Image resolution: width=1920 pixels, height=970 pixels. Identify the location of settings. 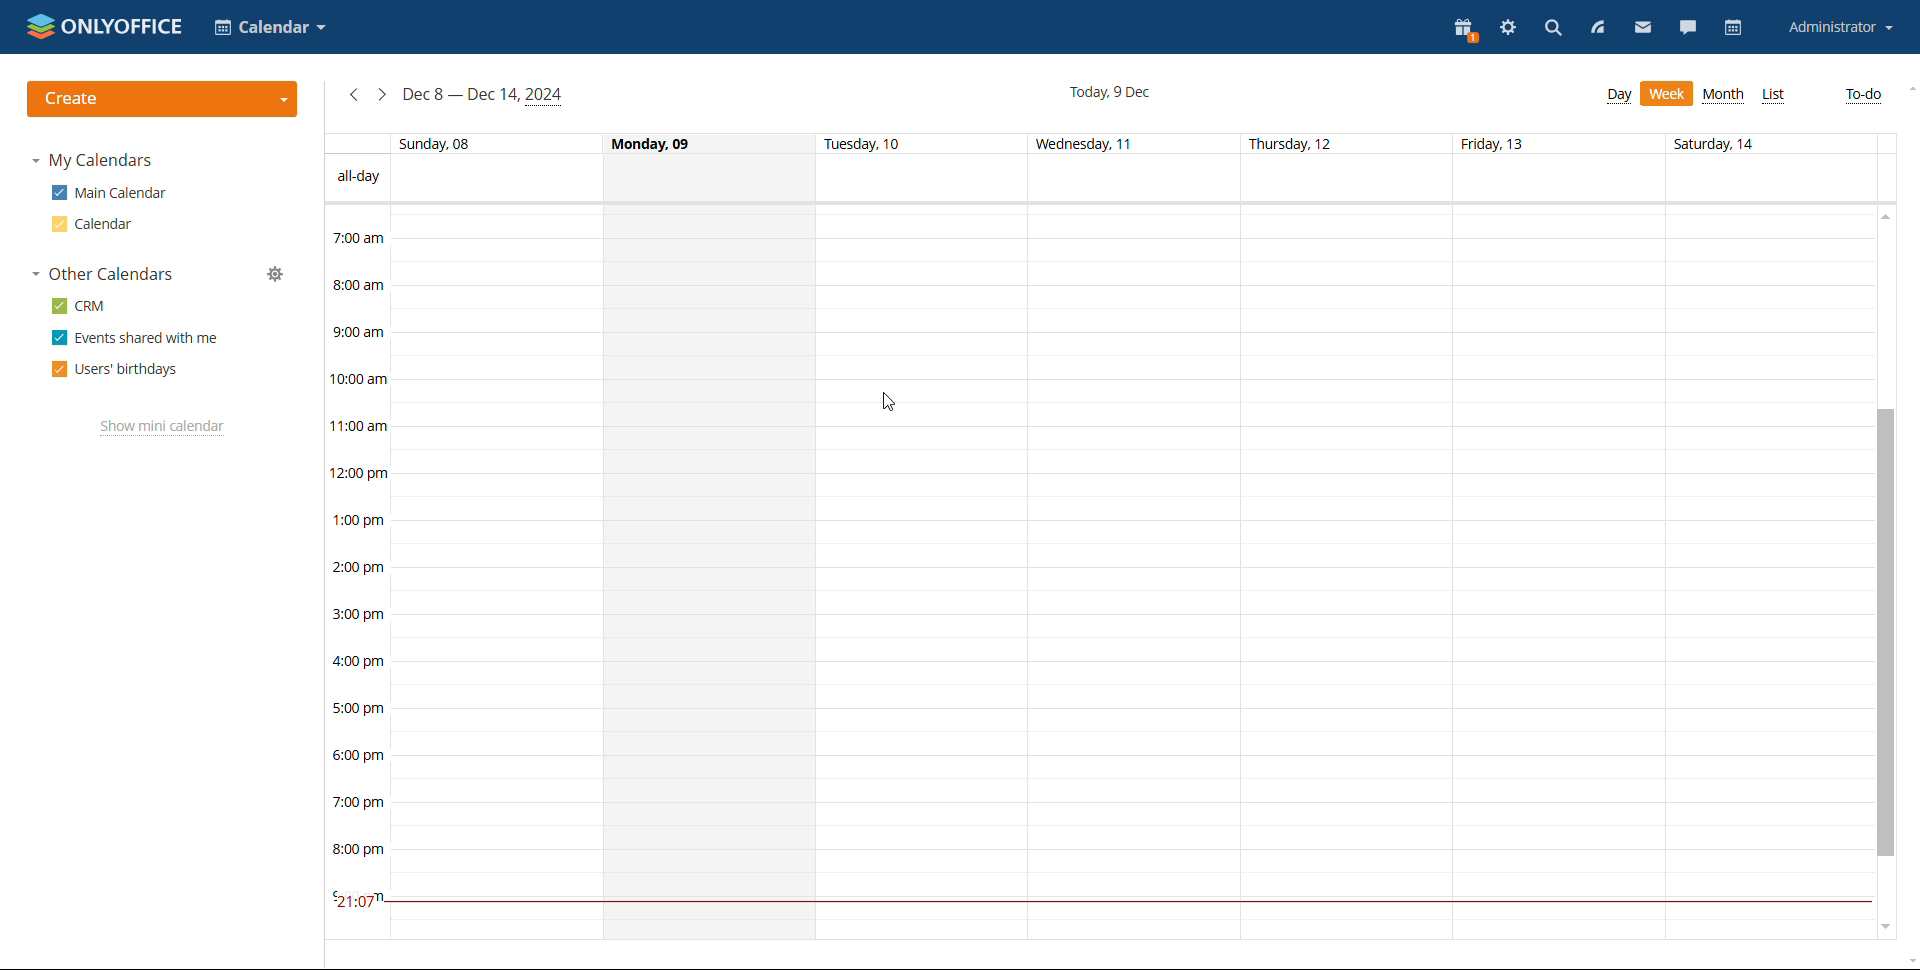
(1507, 30).